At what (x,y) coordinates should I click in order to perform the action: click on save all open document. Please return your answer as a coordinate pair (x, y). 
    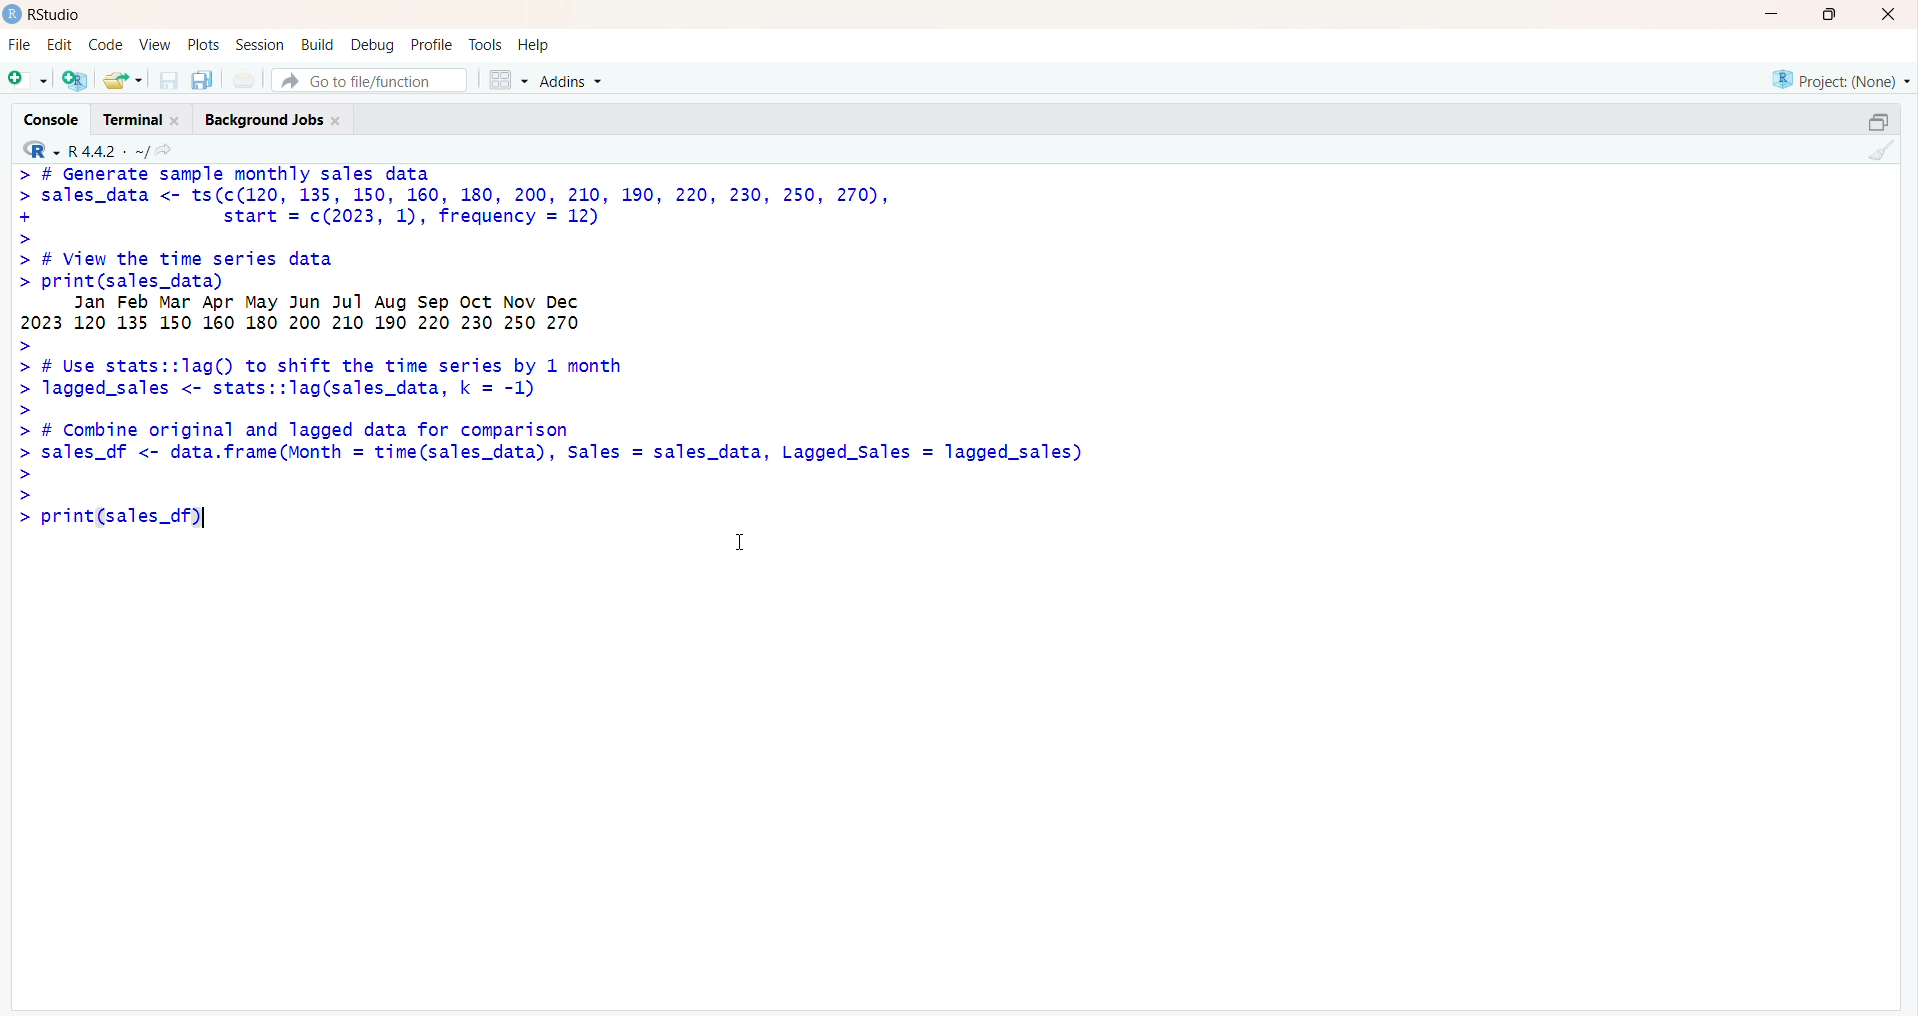
    Looking at the image, I should click on (203, 81).